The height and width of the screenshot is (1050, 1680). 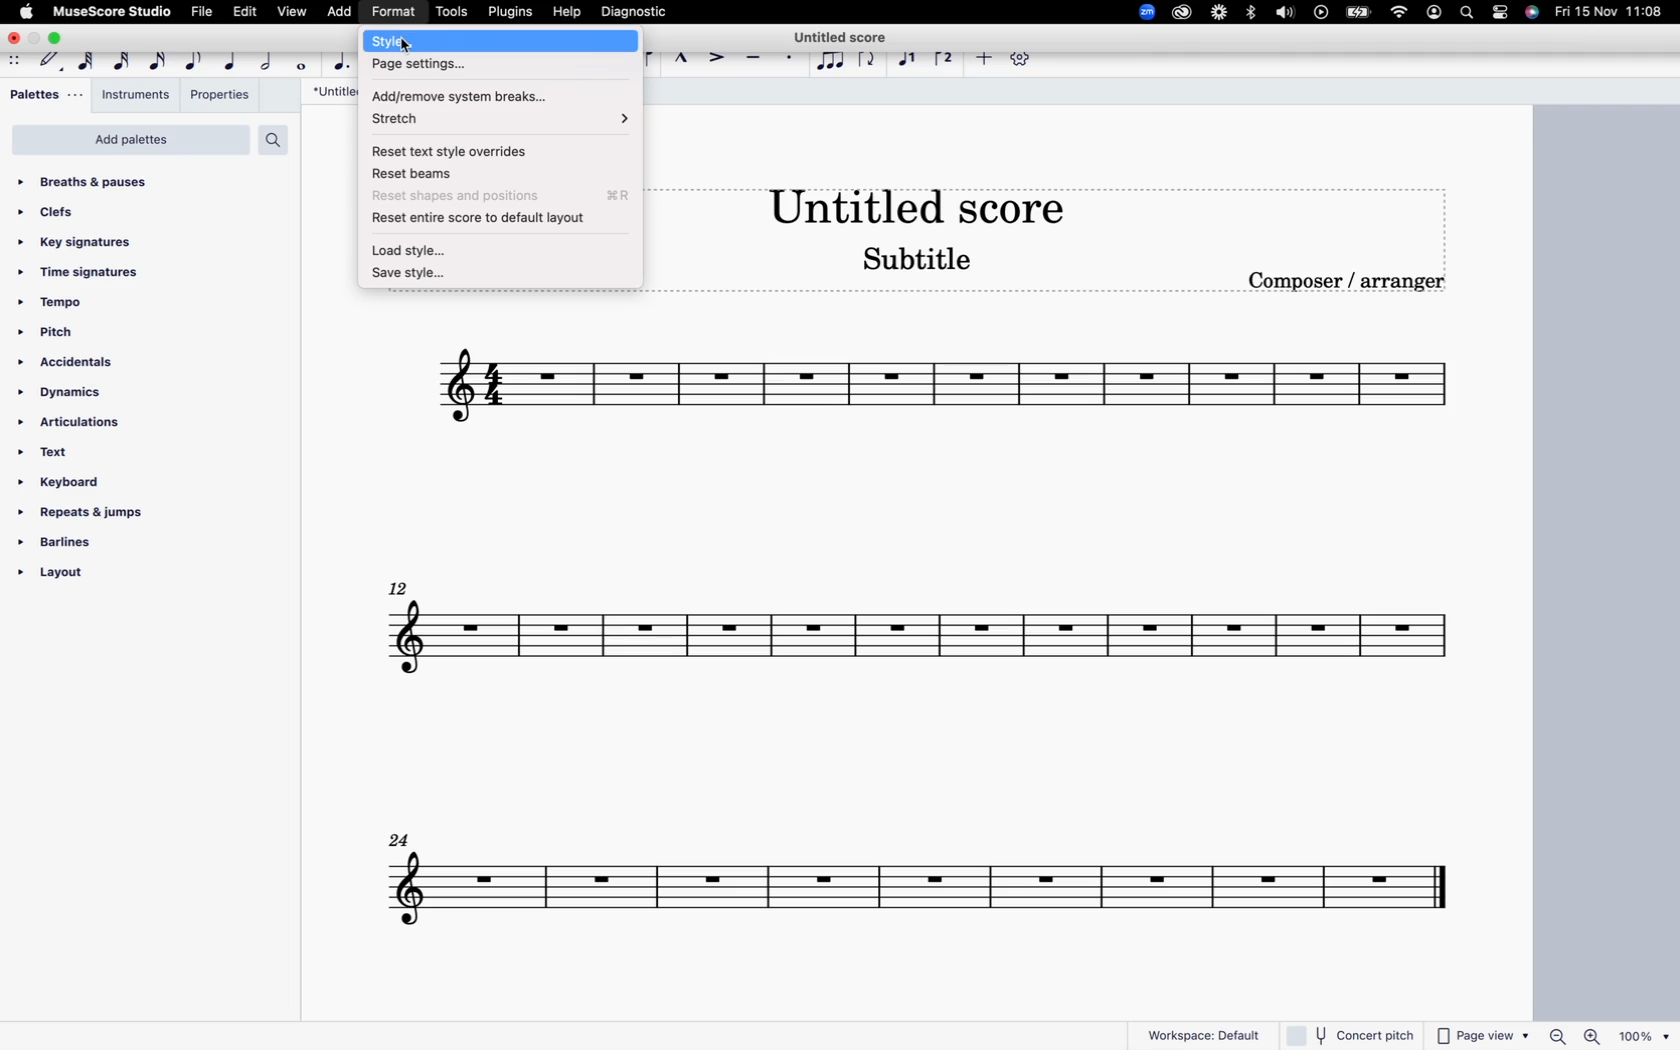 I want to click on tools, so click(x=452, y=13).